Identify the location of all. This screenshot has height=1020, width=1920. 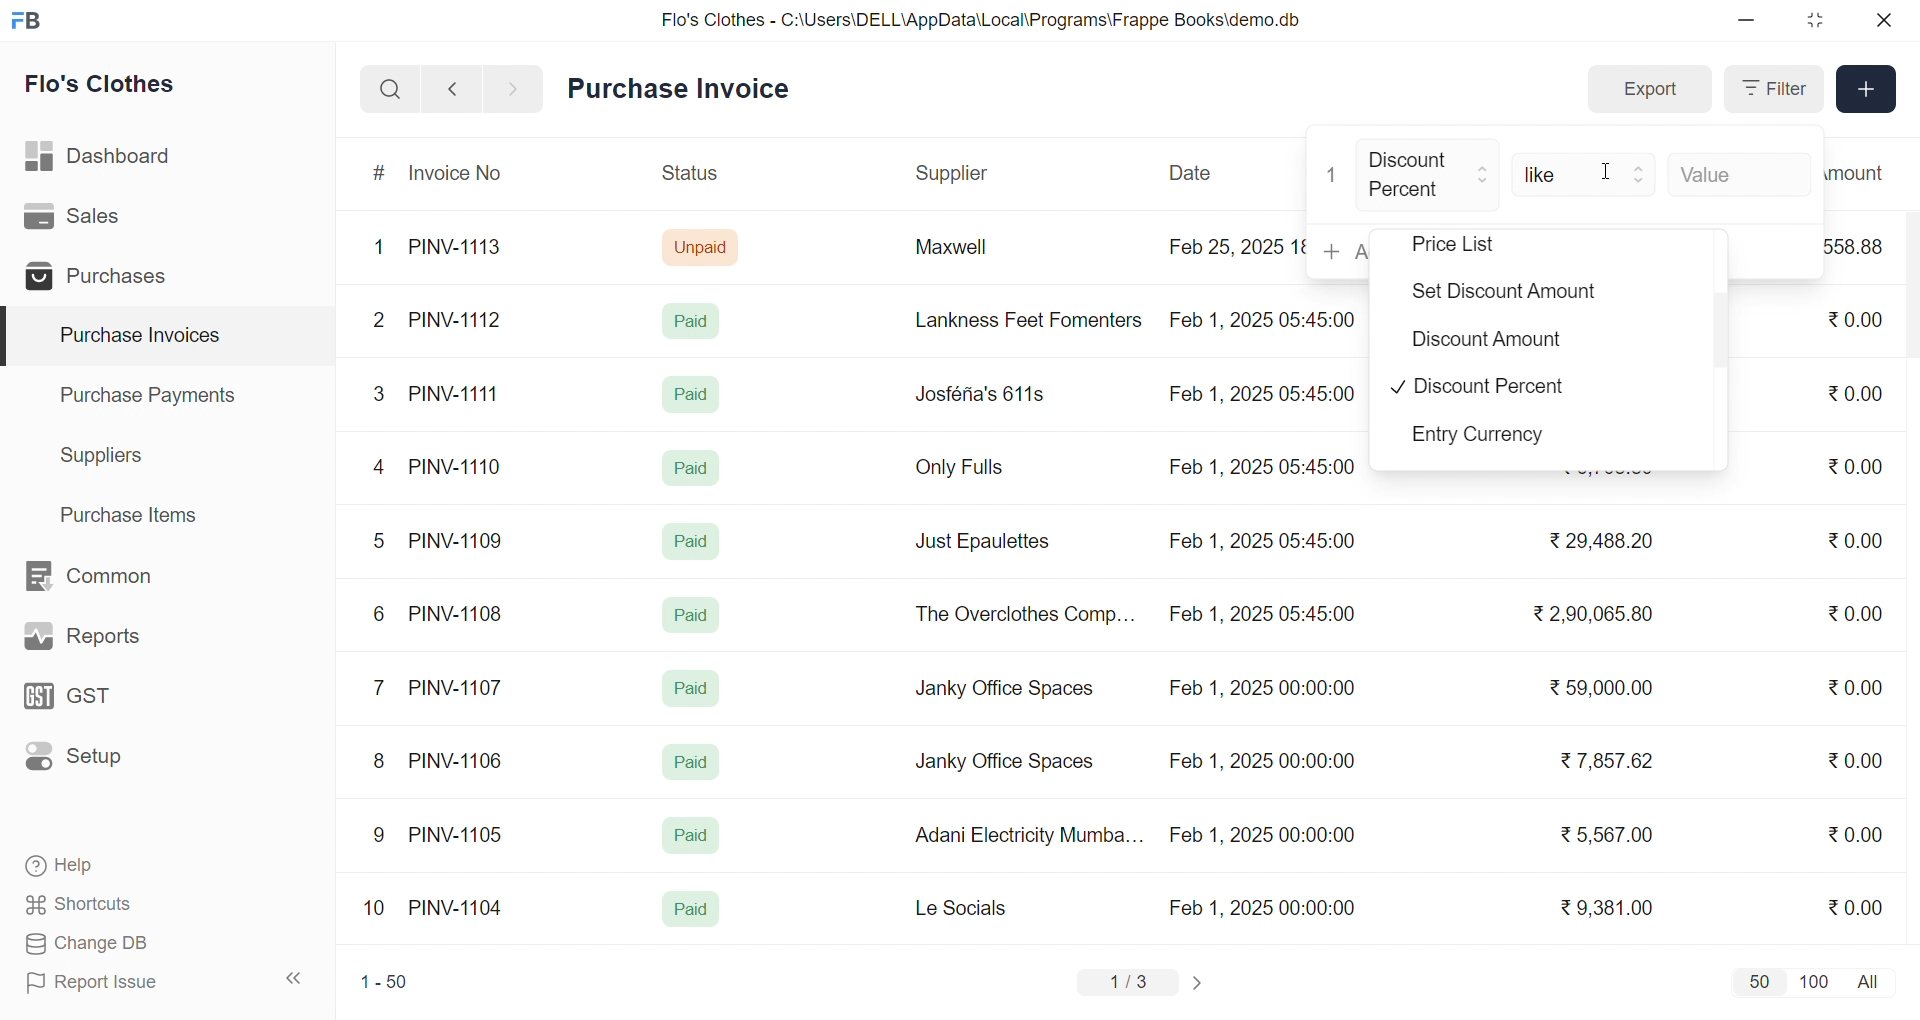
(1872, 980).